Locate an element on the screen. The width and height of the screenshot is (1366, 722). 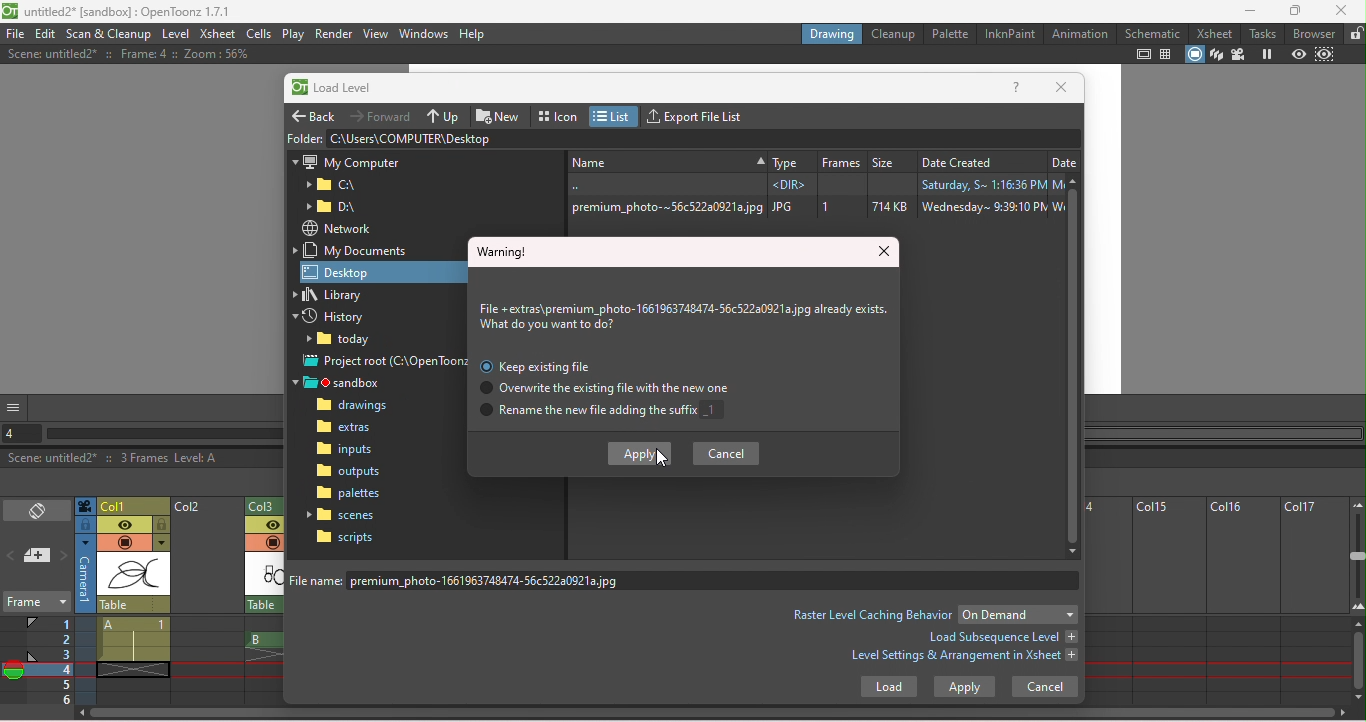
Up is located at coordinates (445, 115).